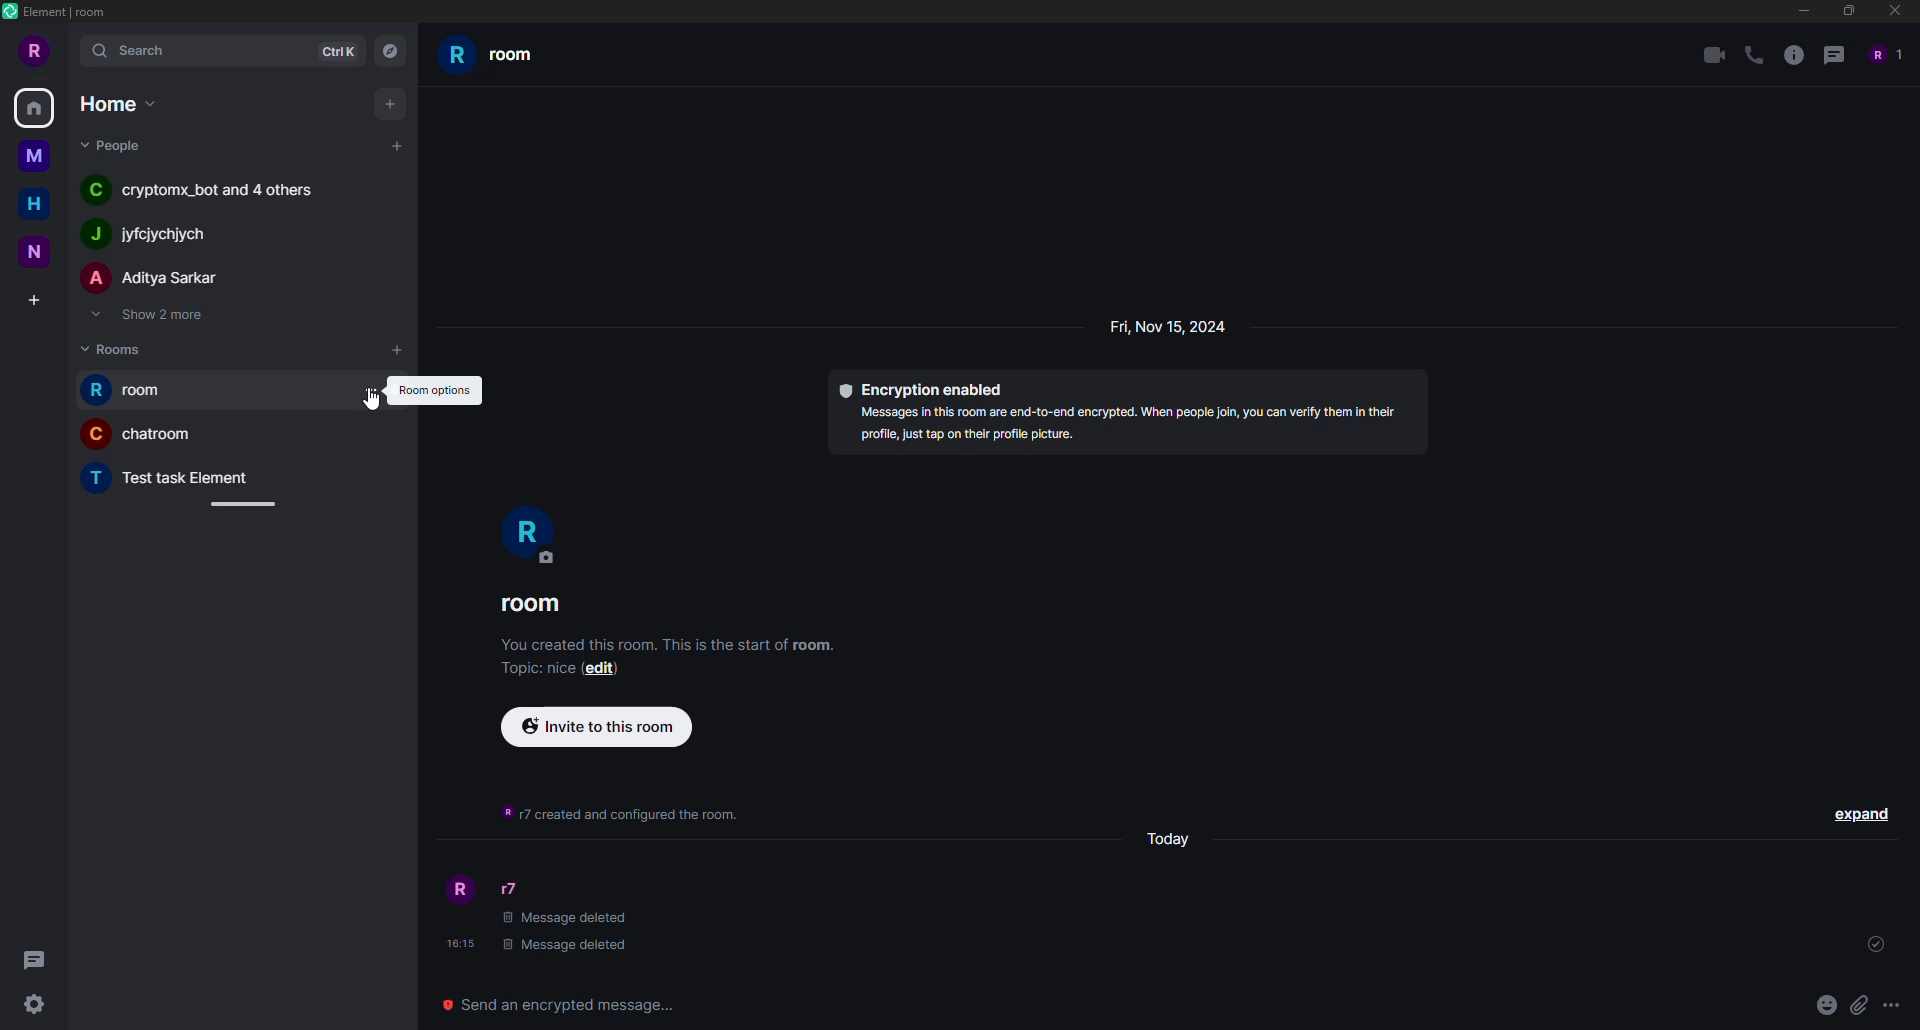  I want to click on rroom, so click(514, 58).